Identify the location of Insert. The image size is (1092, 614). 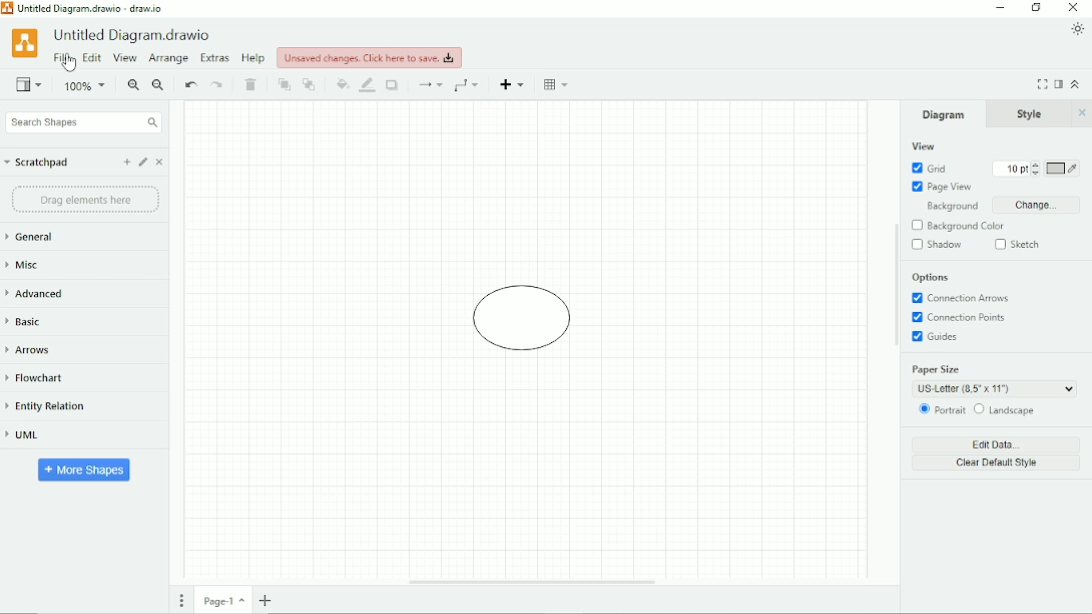
(511, 84).